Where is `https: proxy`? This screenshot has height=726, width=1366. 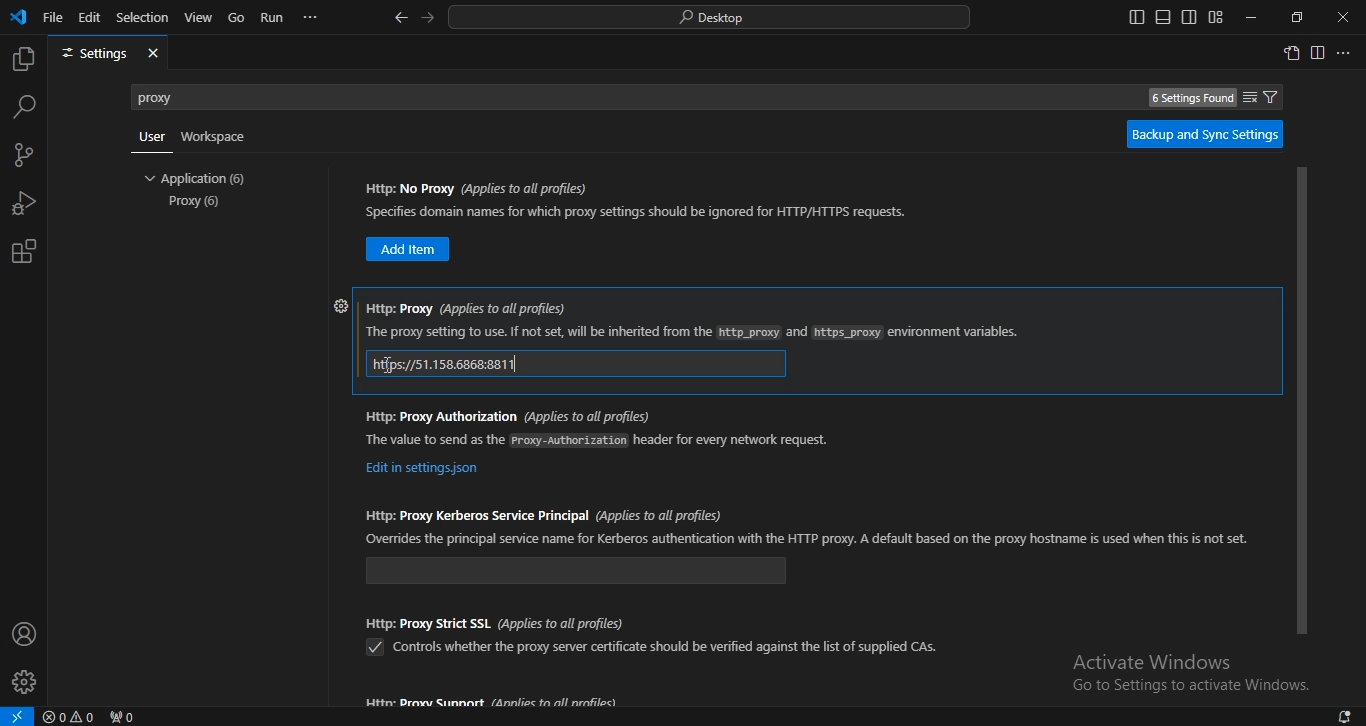 https: proxy is located at coordinates (693, 332).